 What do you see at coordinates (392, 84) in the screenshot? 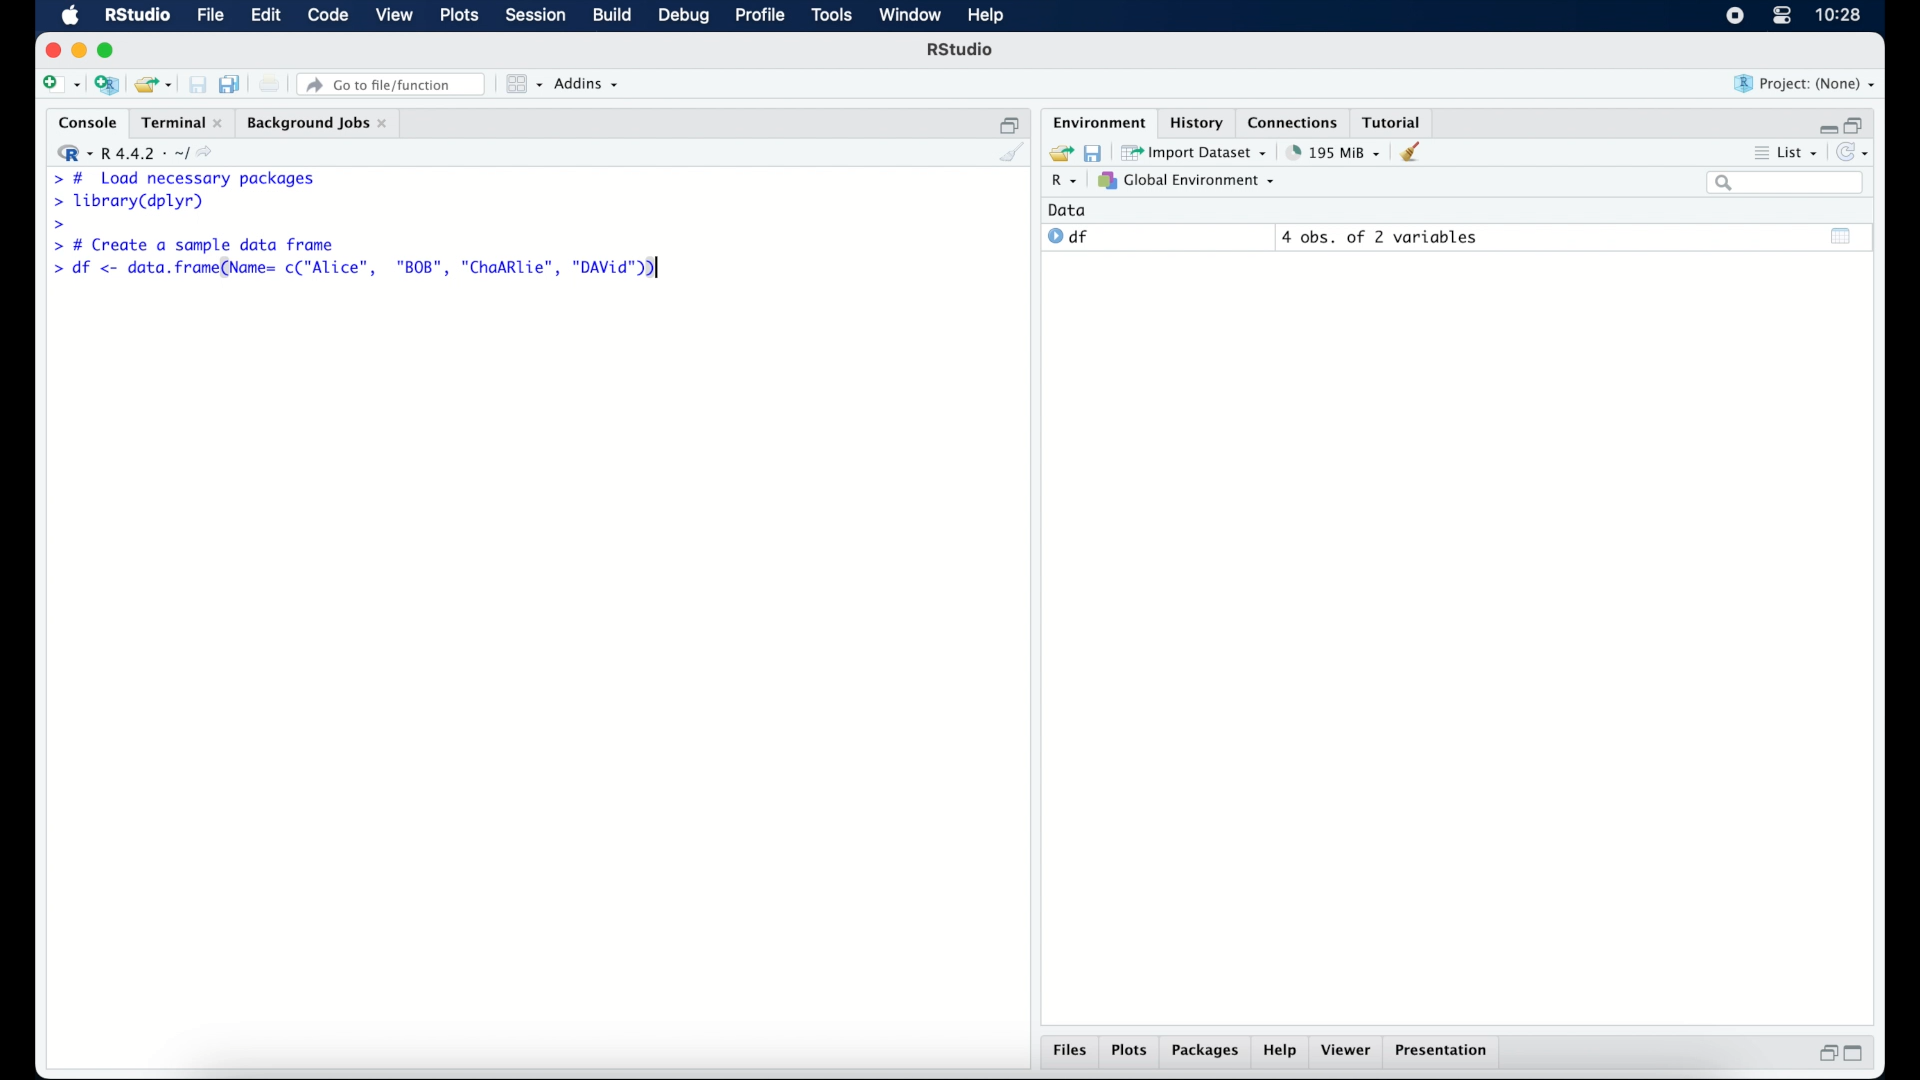
I see `go to file/function` at bounding box center [392, 84].